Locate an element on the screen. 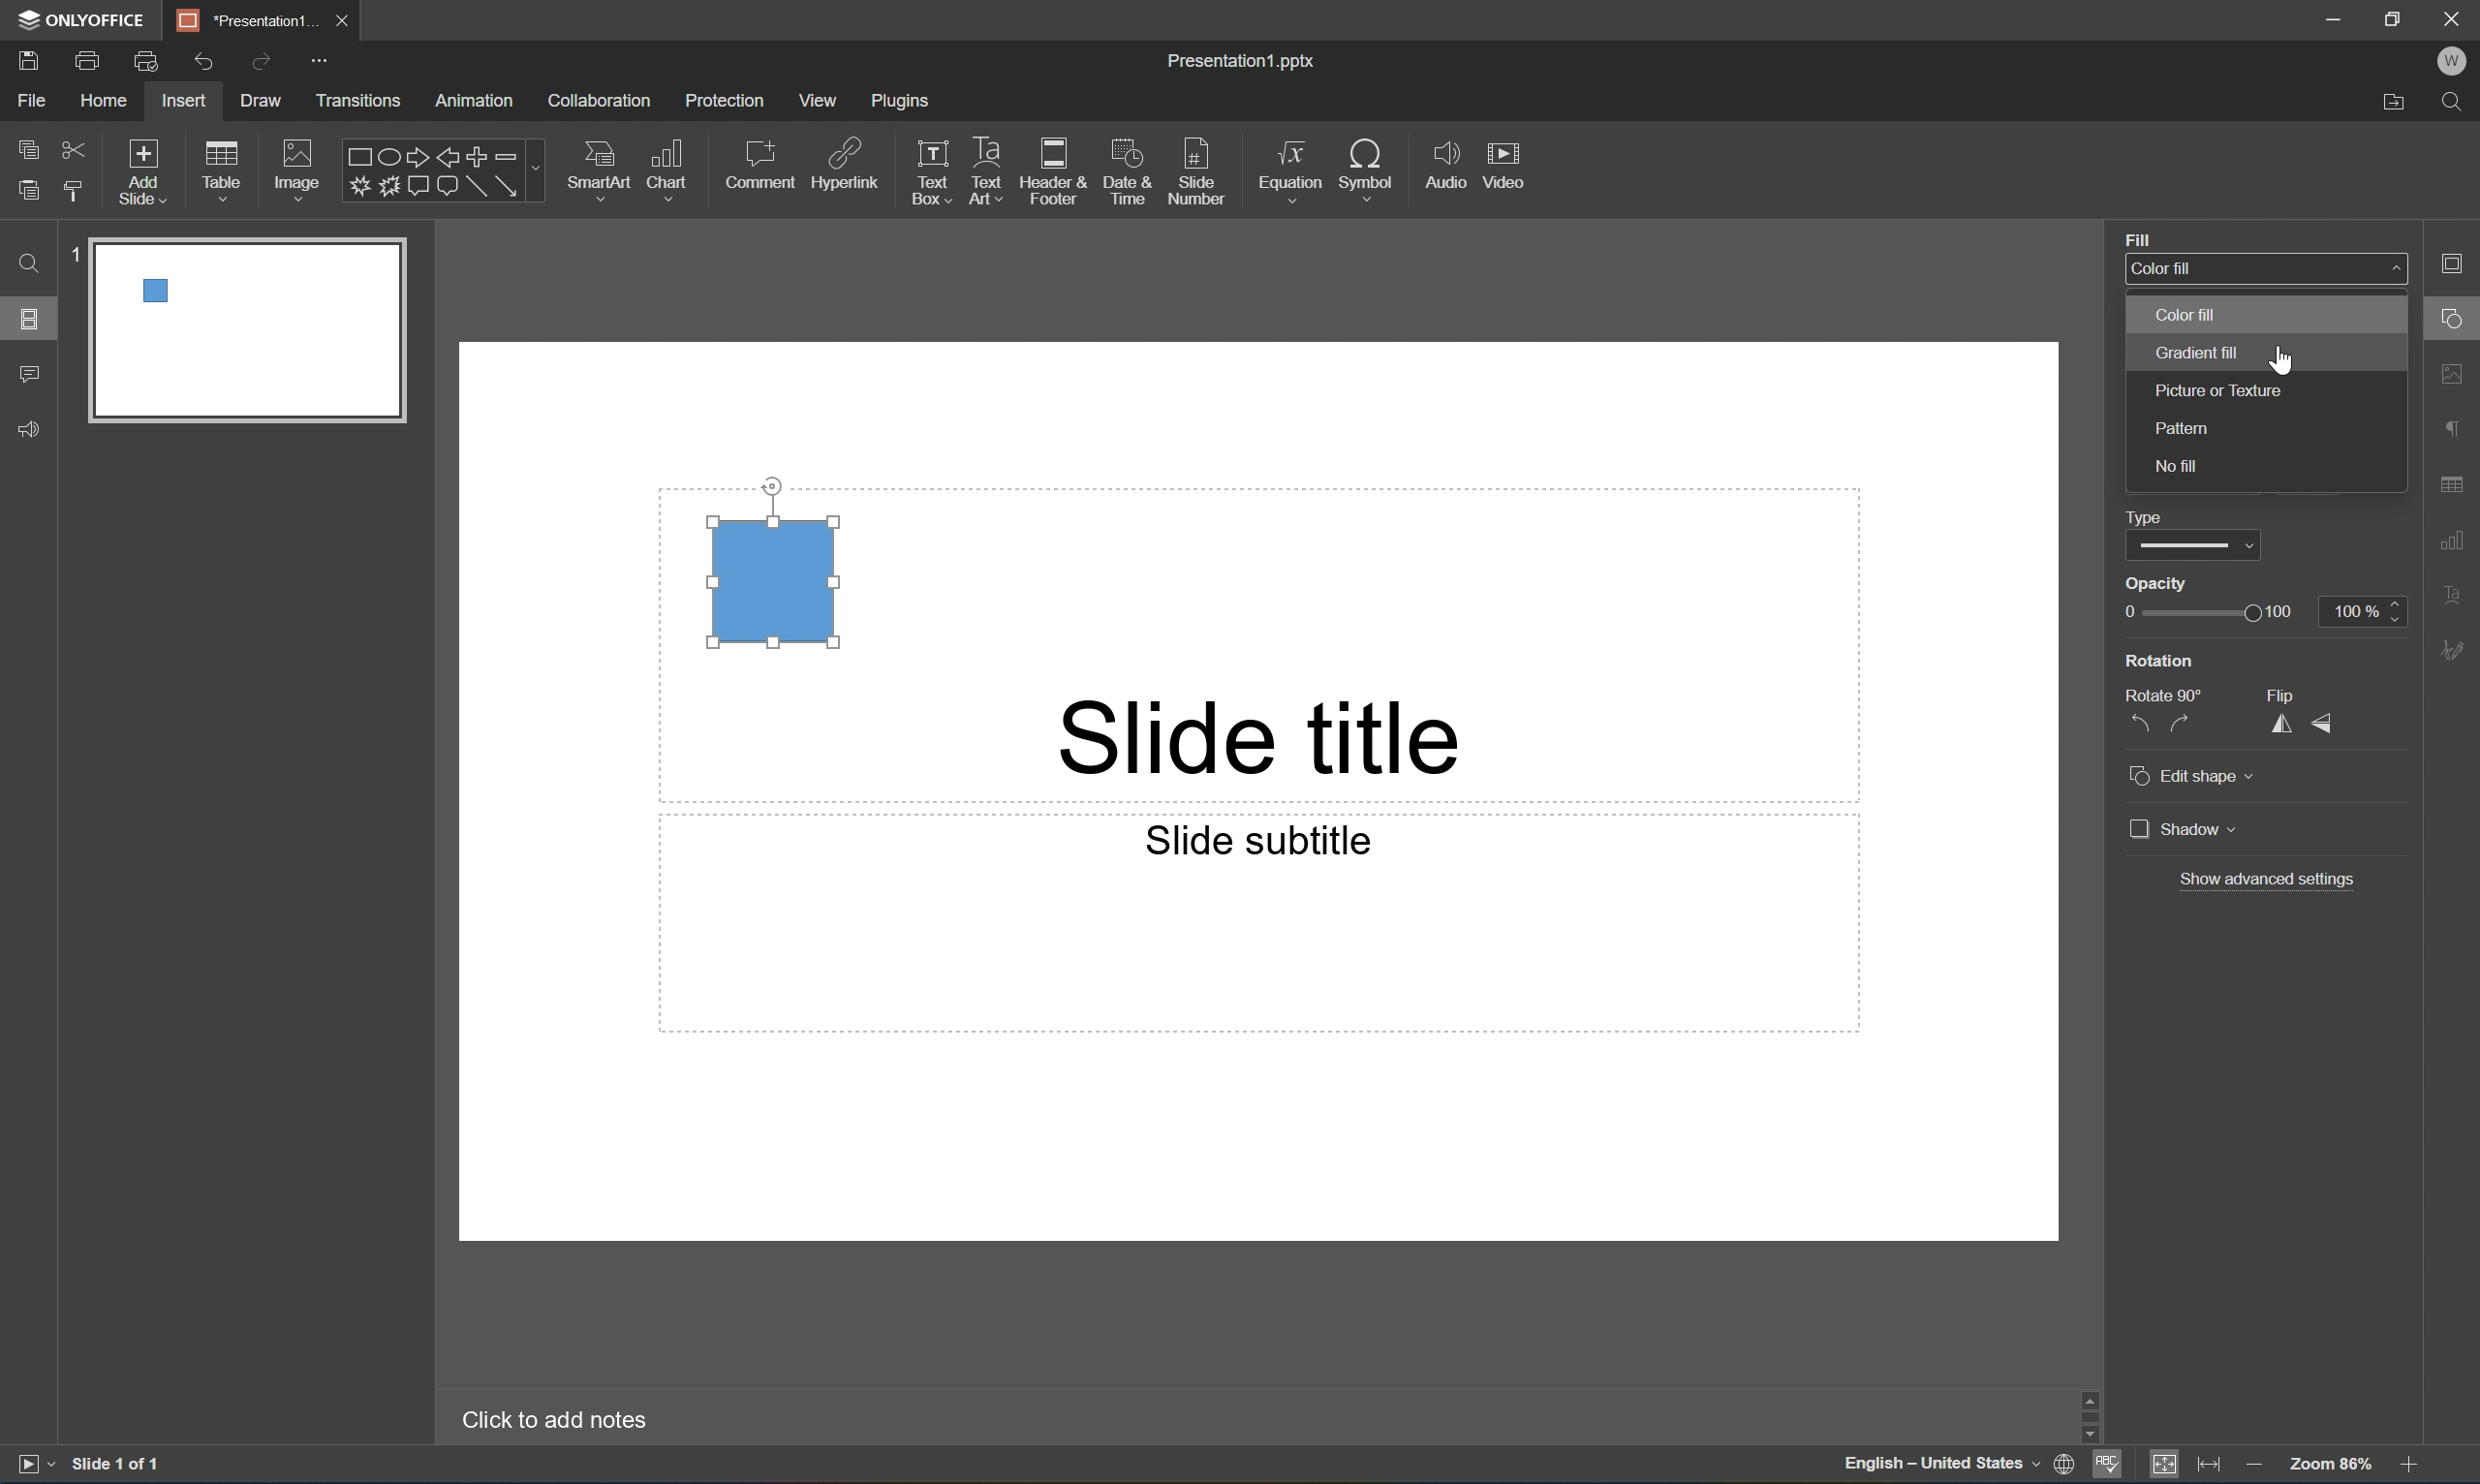 Image resolution: width=2480 pixels, height=1484 pixels. Feedback & Support is located at coordinates (31, 430).